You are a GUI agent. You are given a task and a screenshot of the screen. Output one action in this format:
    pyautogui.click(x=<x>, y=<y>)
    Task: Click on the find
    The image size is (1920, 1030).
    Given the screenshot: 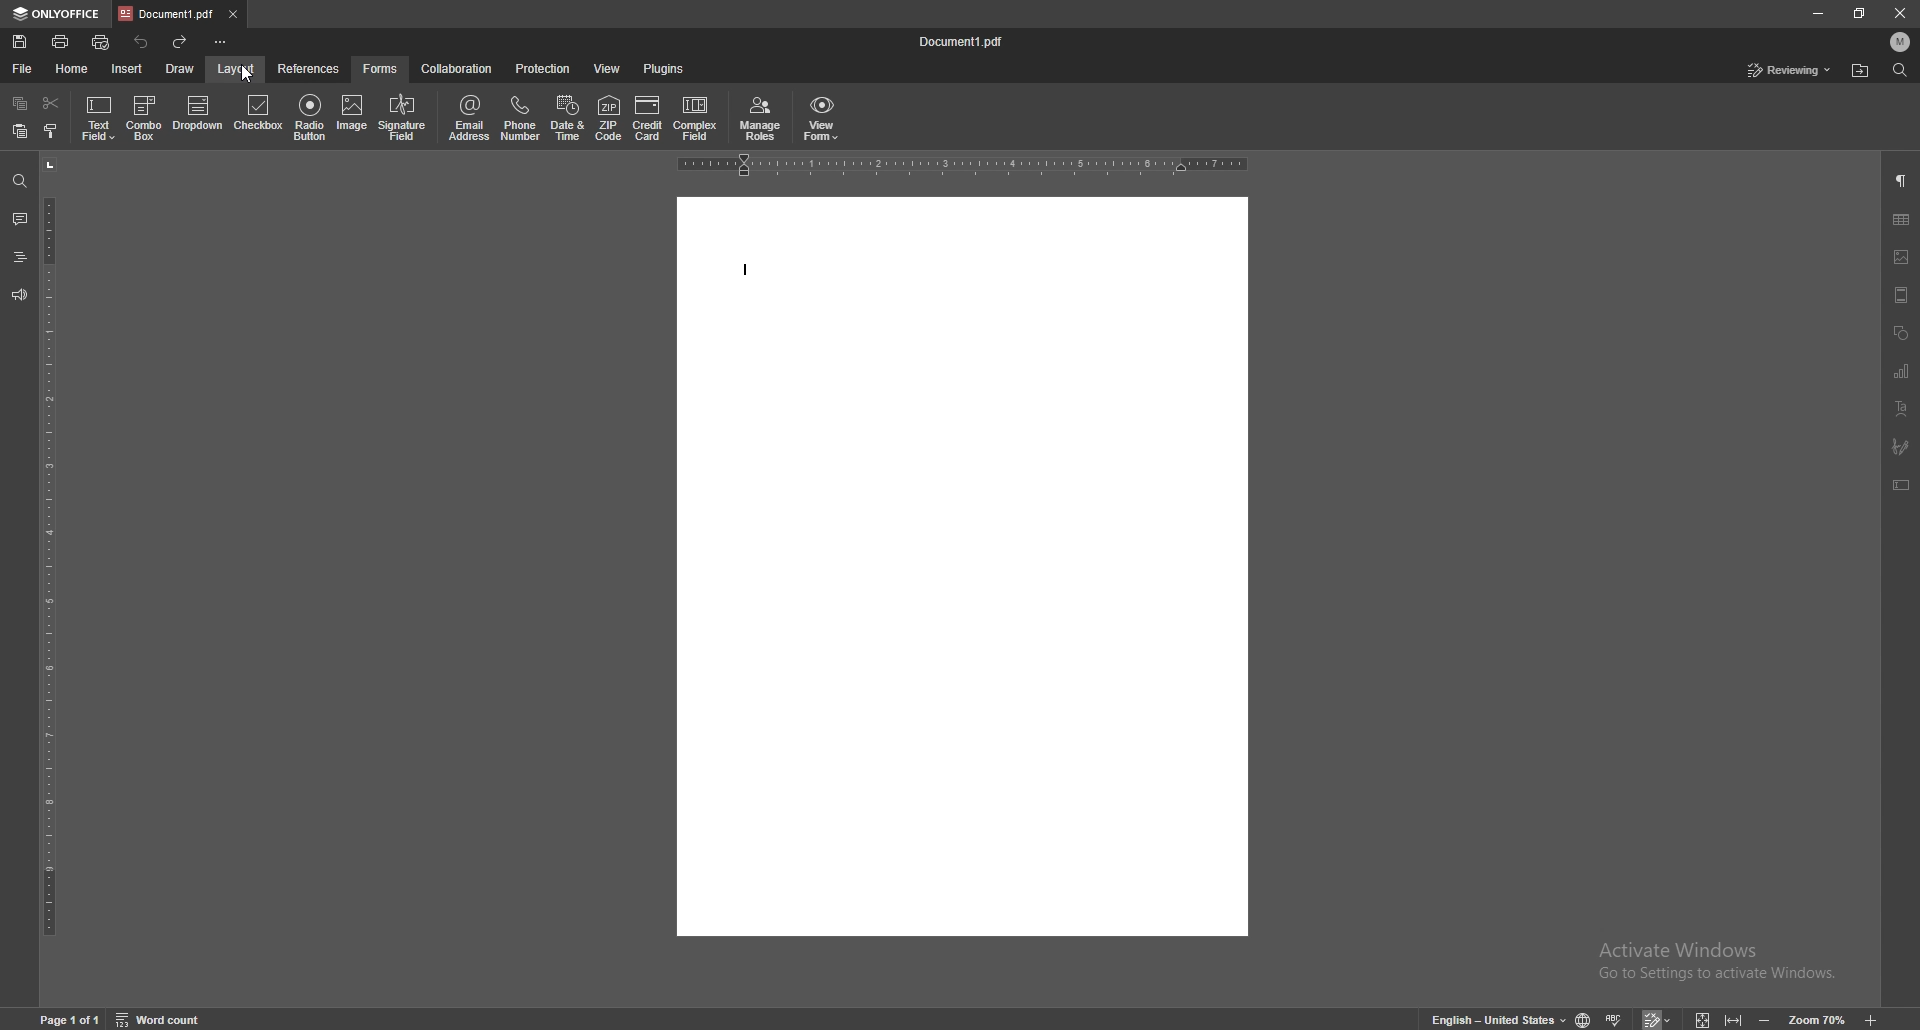 What is the action you would take?
    pyautogui.click(x=20, y=183)
    